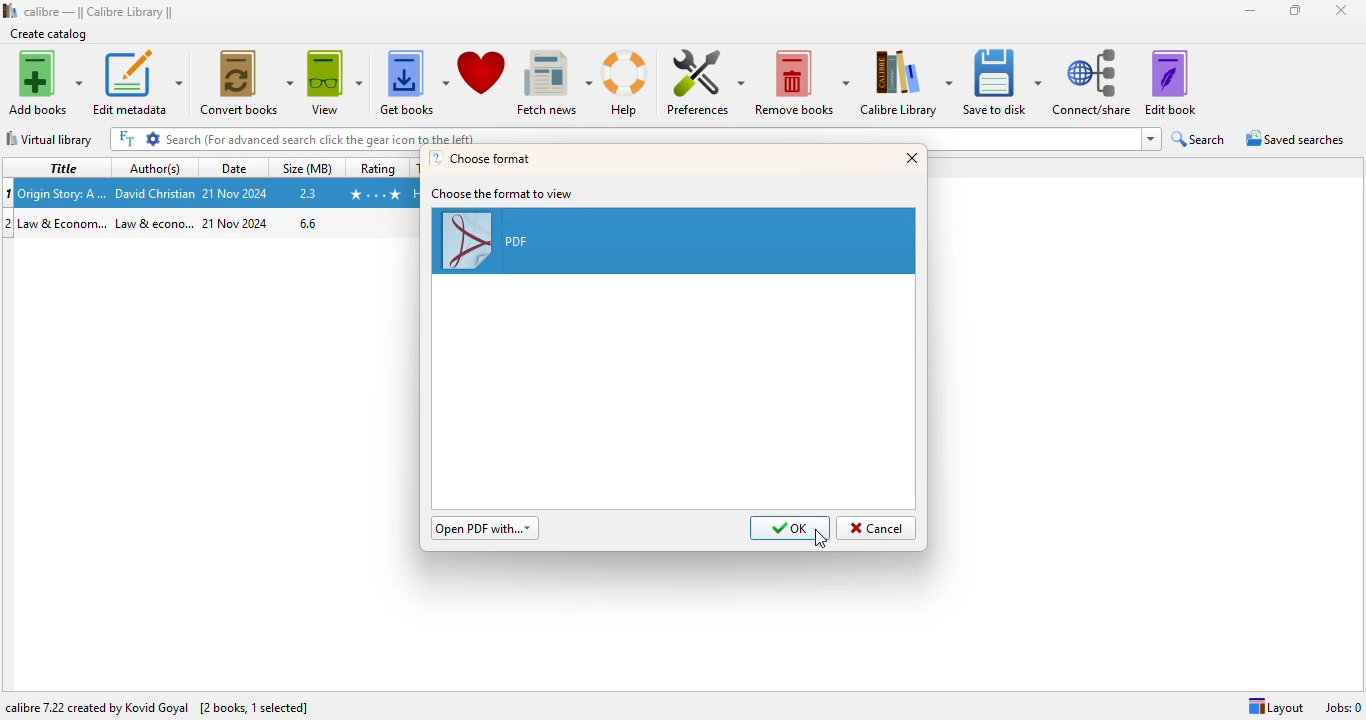  Describe the element at coordinates (236, 168) in the screenshot. I see `date` at that location.